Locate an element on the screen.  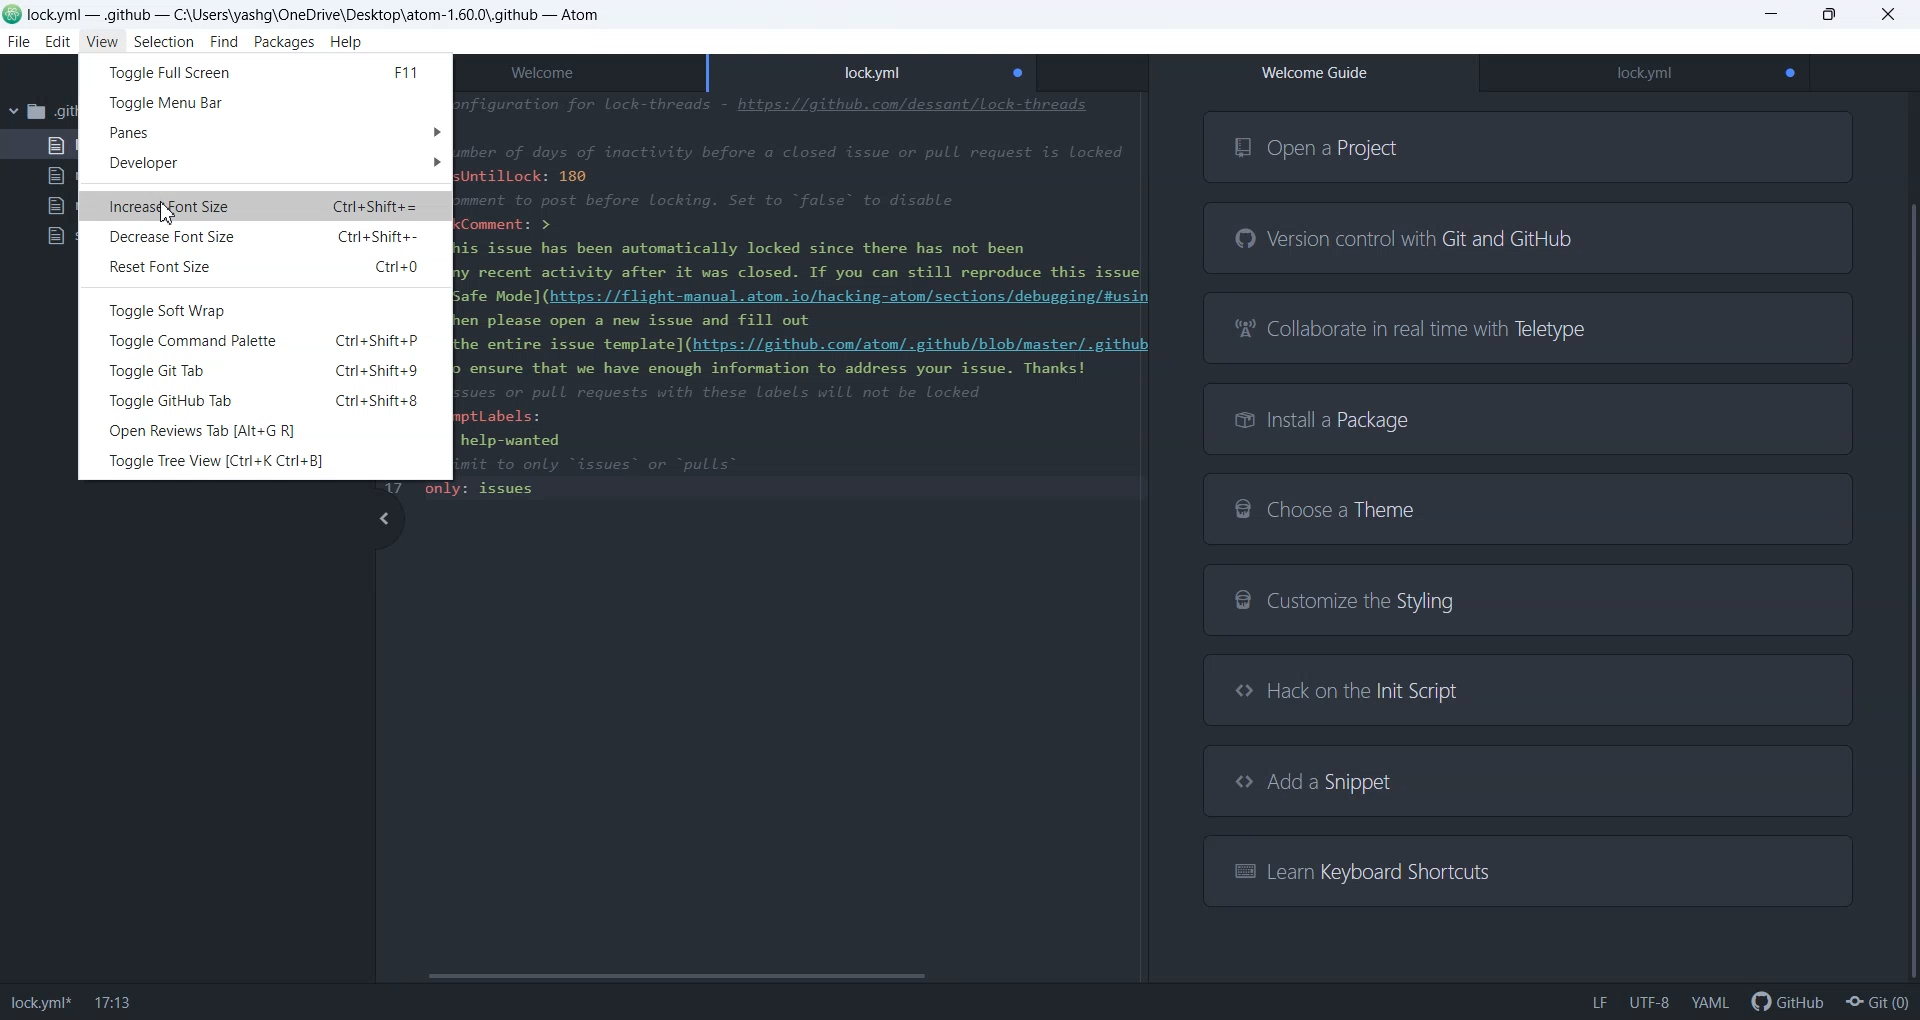
Toggle command palette is located at coordinates (264, 341).